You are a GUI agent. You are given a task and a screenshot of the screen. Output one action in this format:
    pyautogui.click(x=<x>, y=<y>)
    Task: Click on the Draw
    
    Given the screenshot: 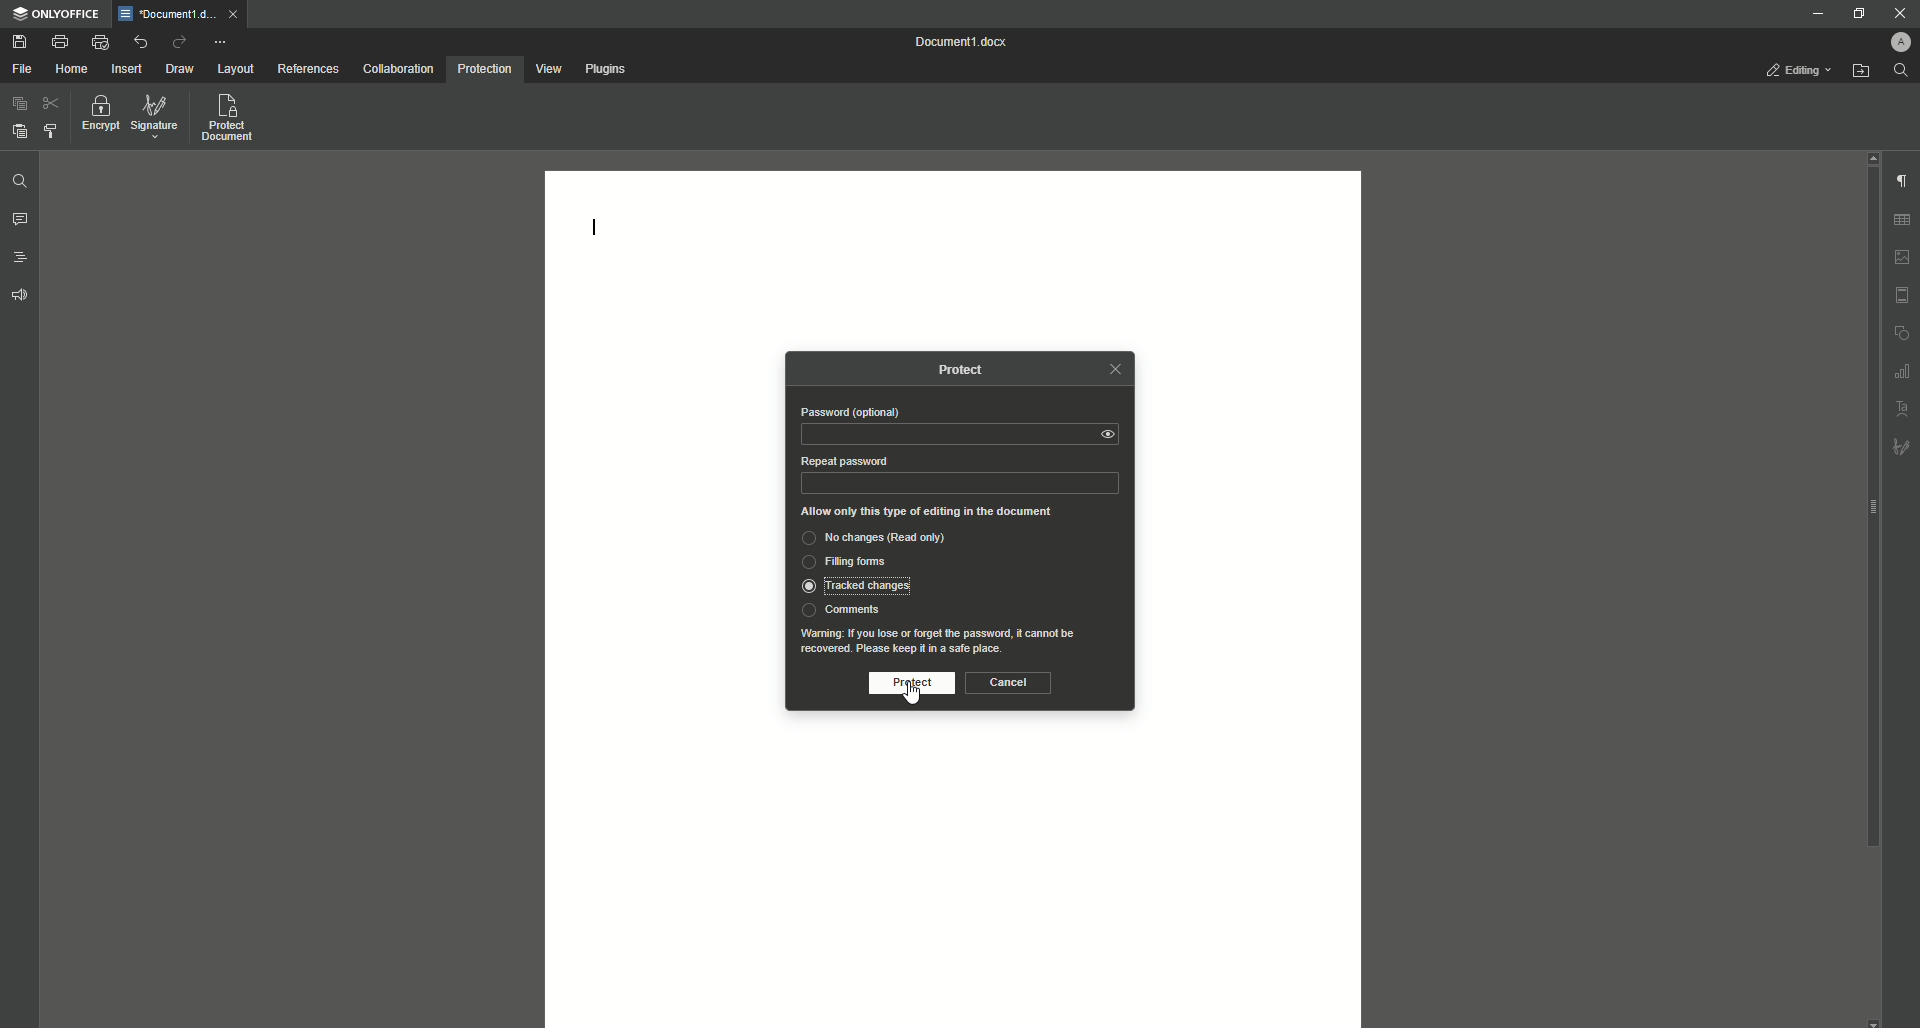 What is the action you would take?
    pyautogui.click(x=181, y=69)
    